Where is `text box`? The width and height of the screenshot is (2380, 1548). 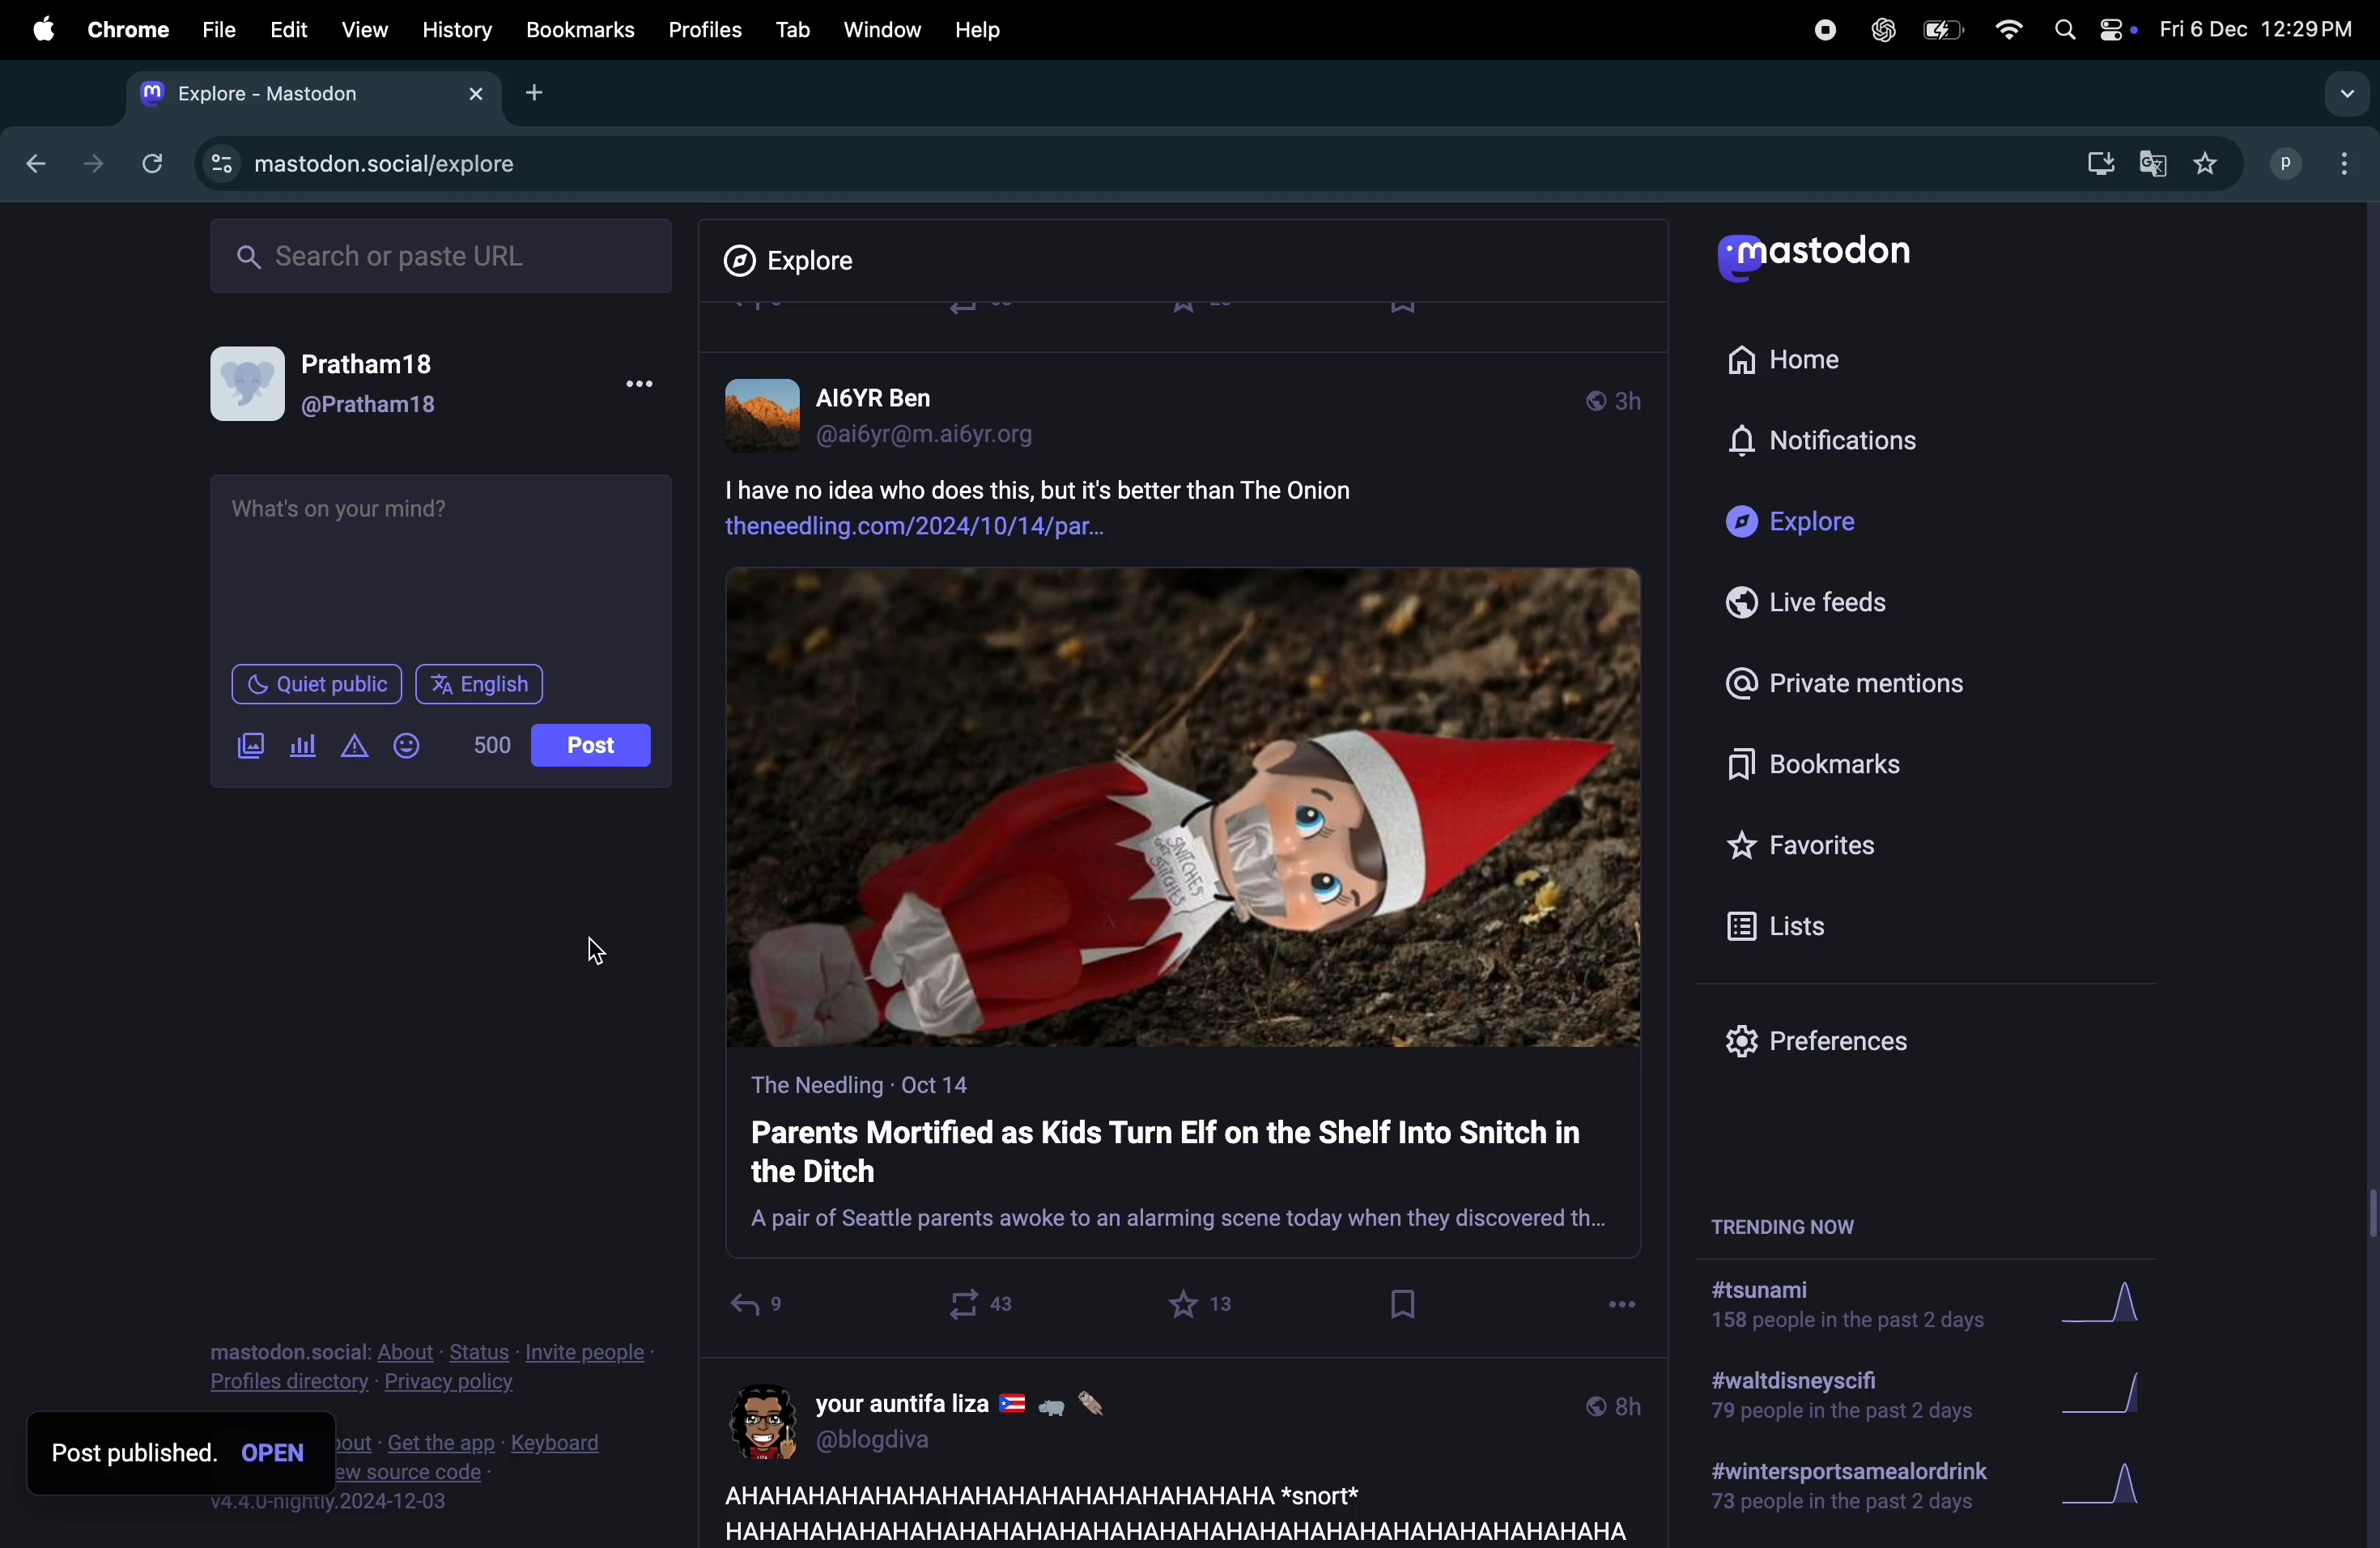 text box is located at coordinates (445, 562).